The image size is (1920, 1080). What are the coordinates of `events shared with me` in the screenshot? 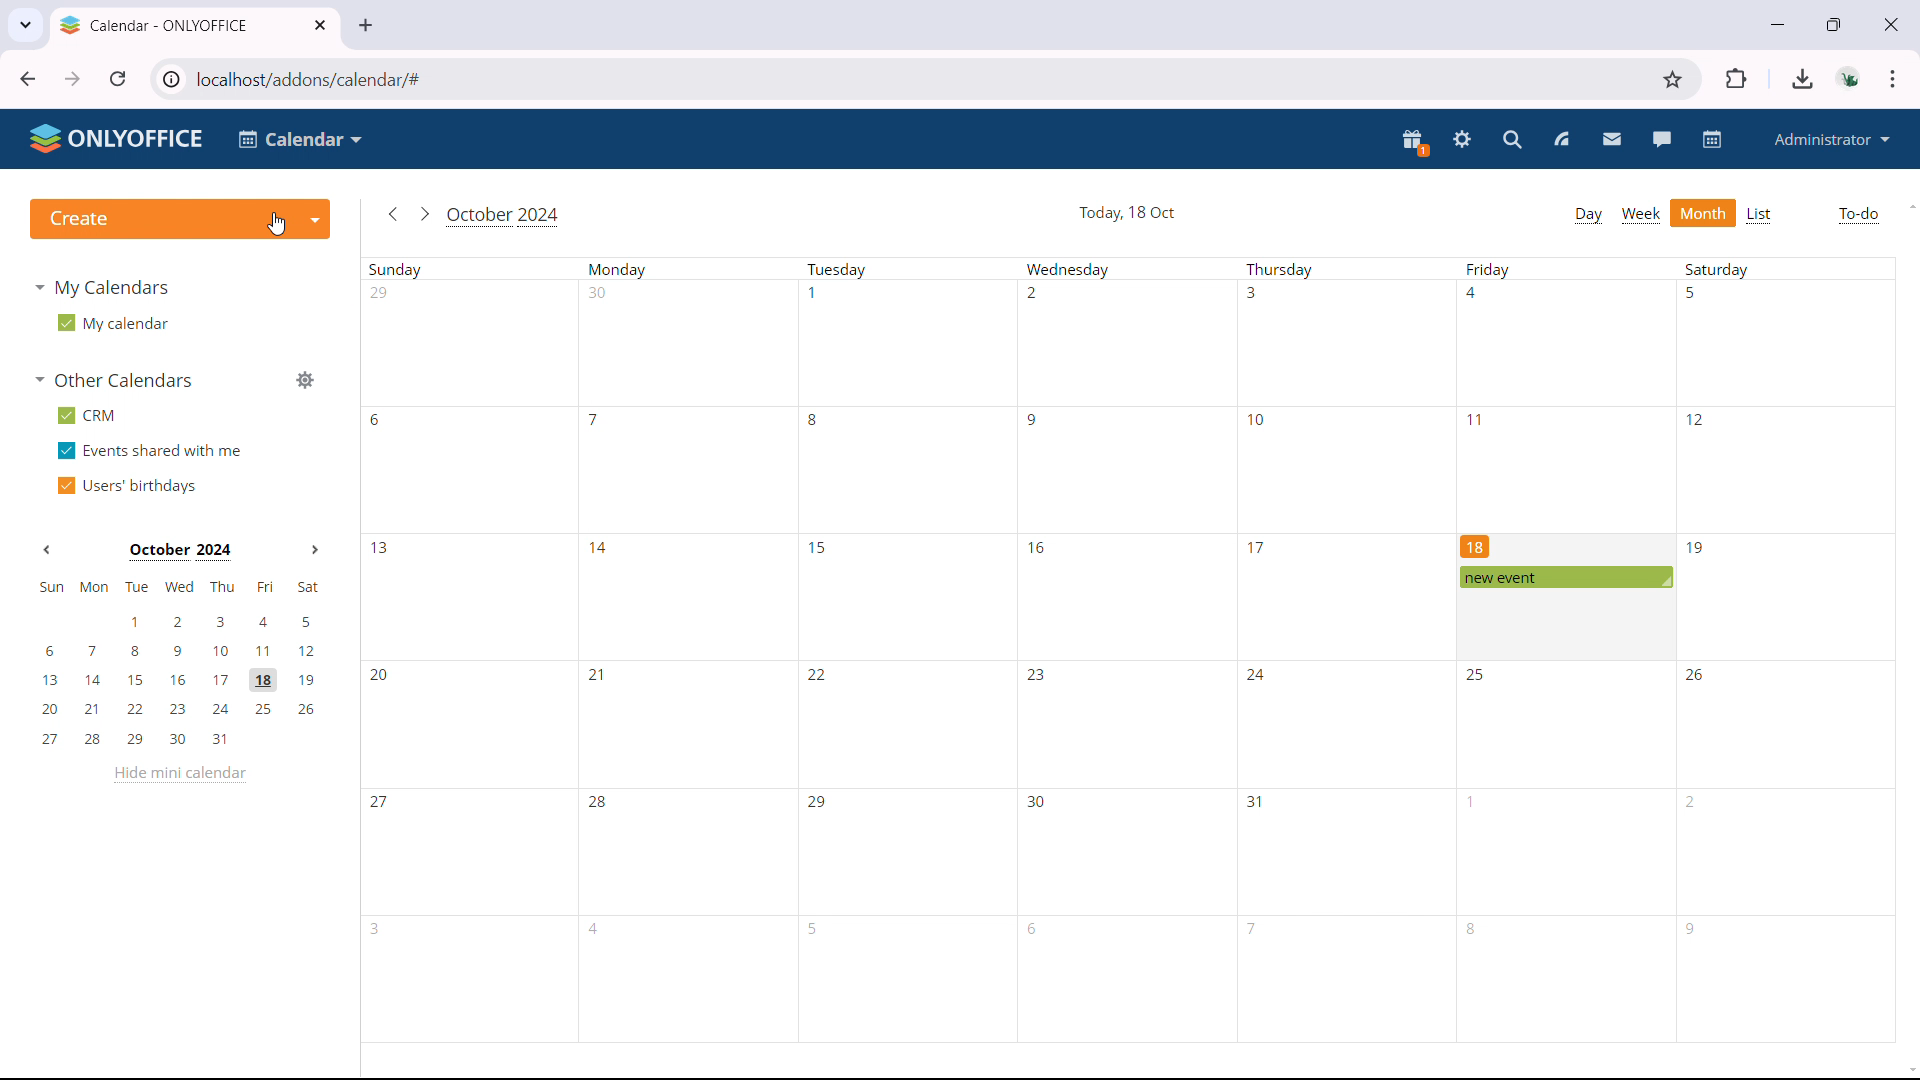 It's located at (151, 450).